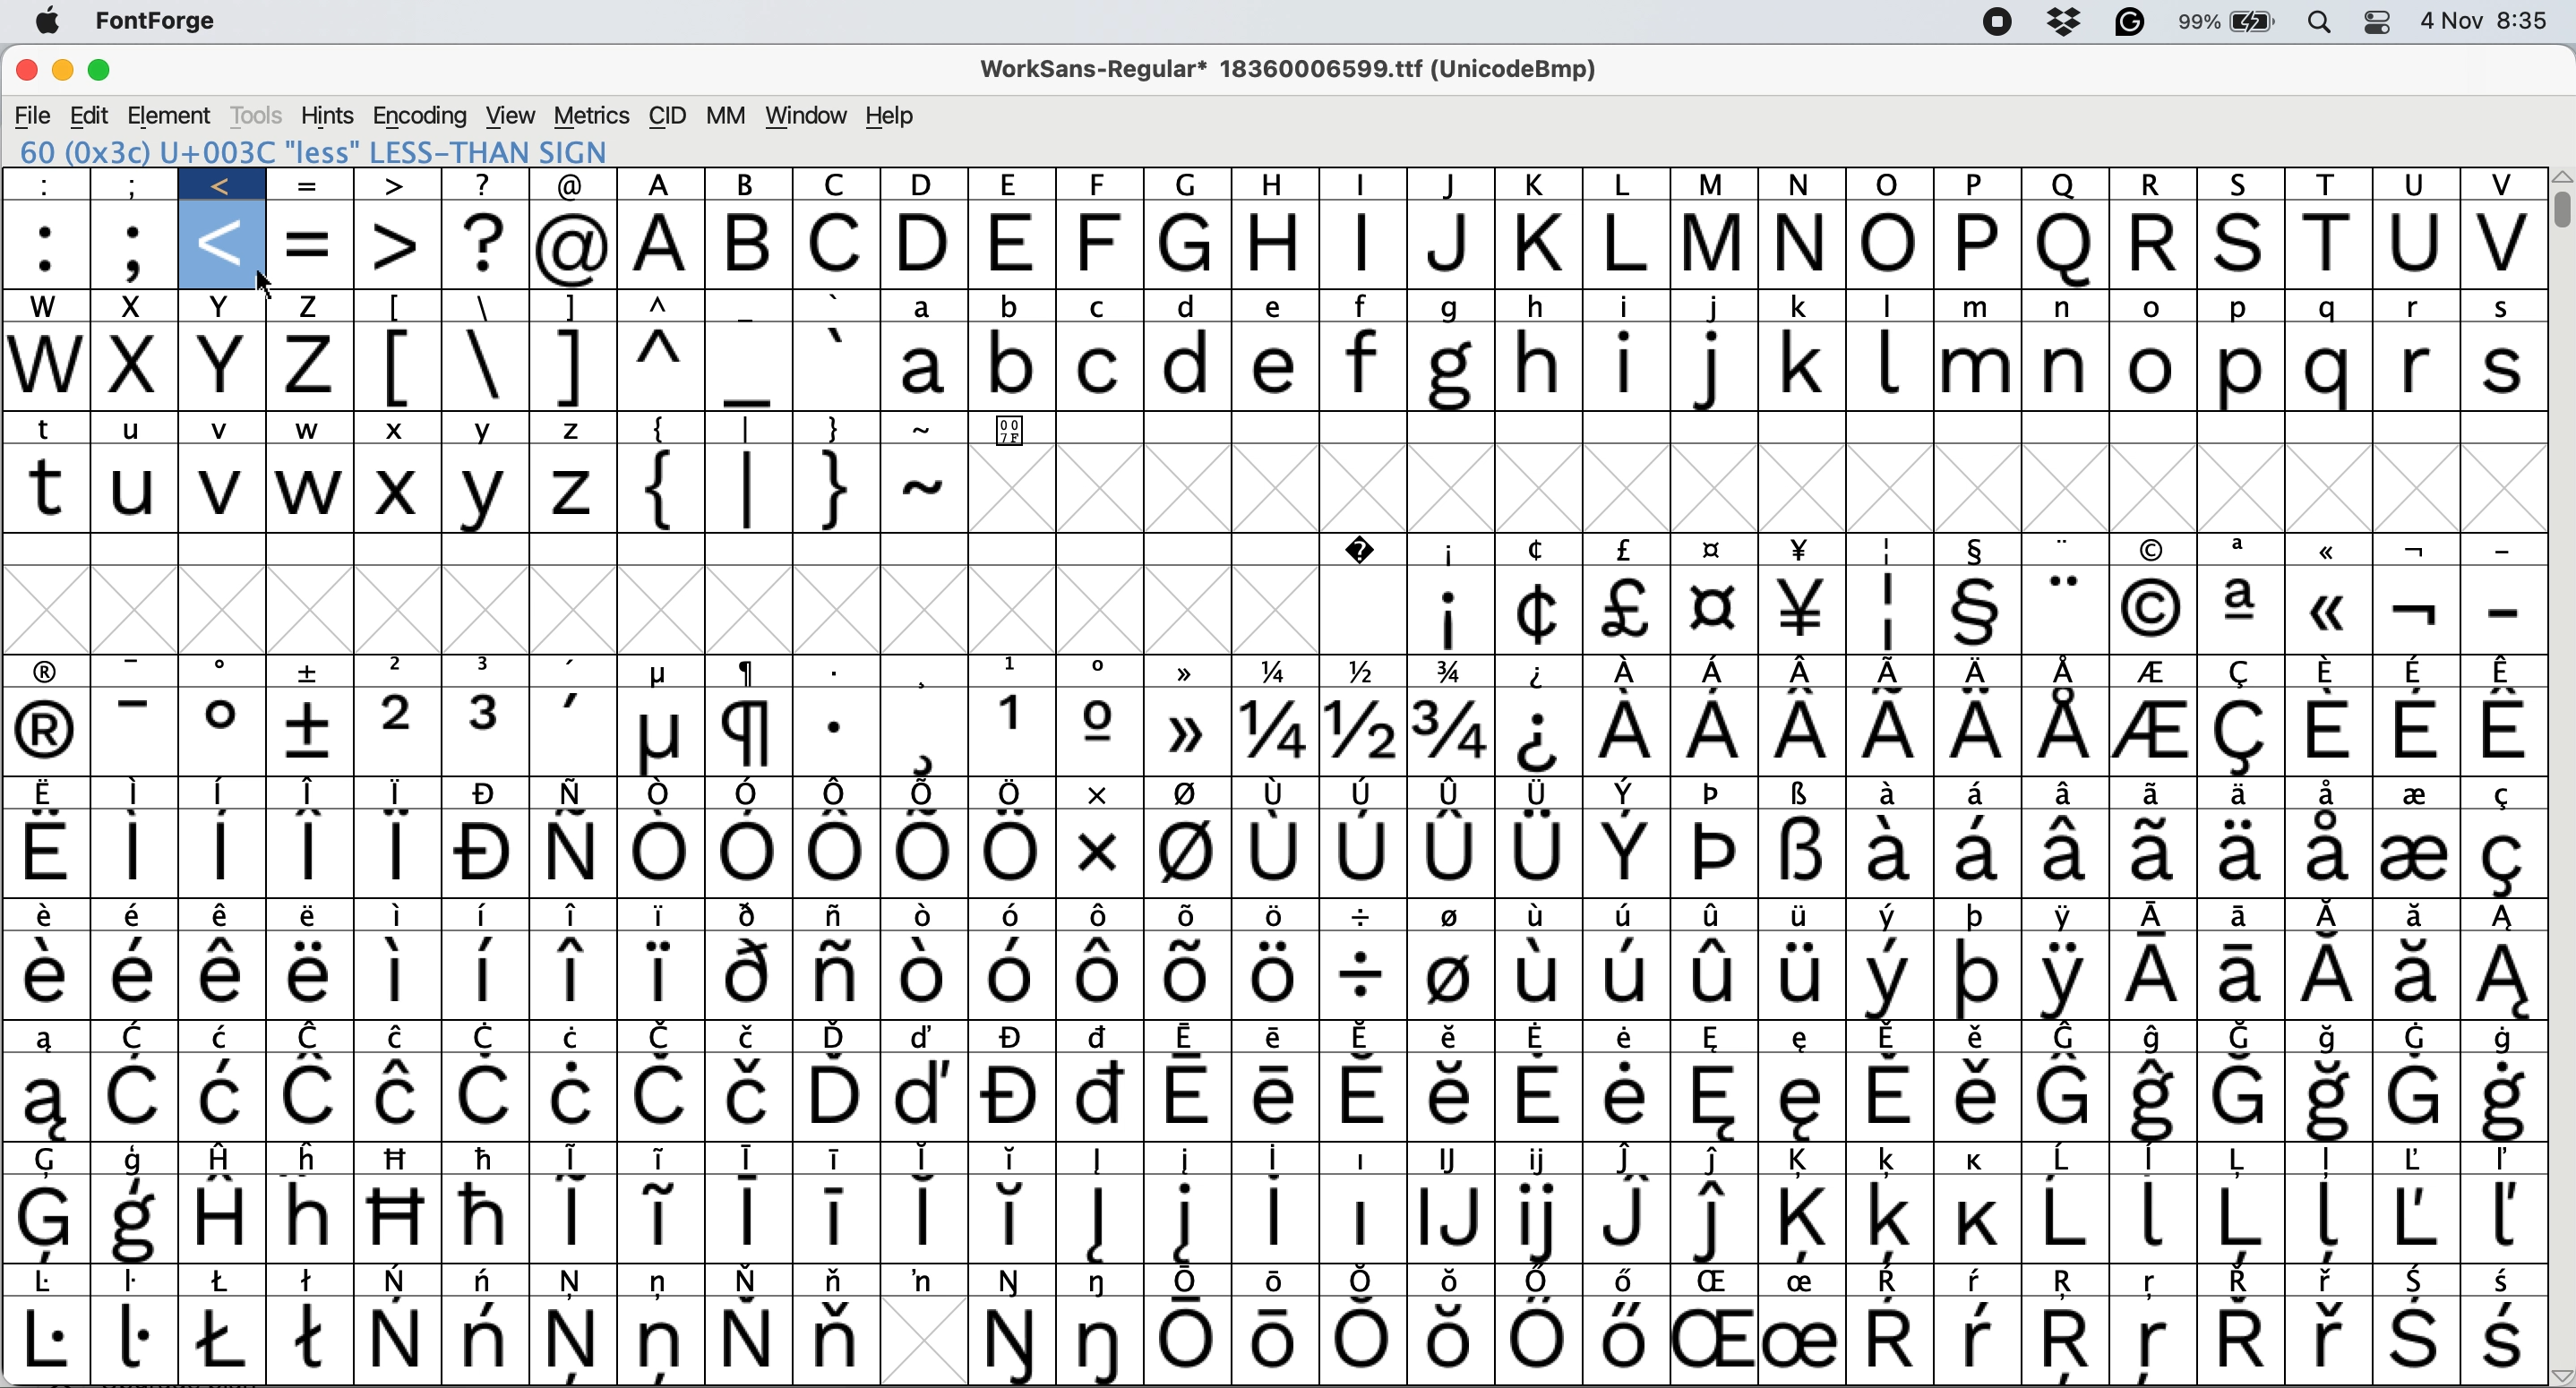 The image size is (2576, 1388). I want to click on Symbol, so click(1627, 915).